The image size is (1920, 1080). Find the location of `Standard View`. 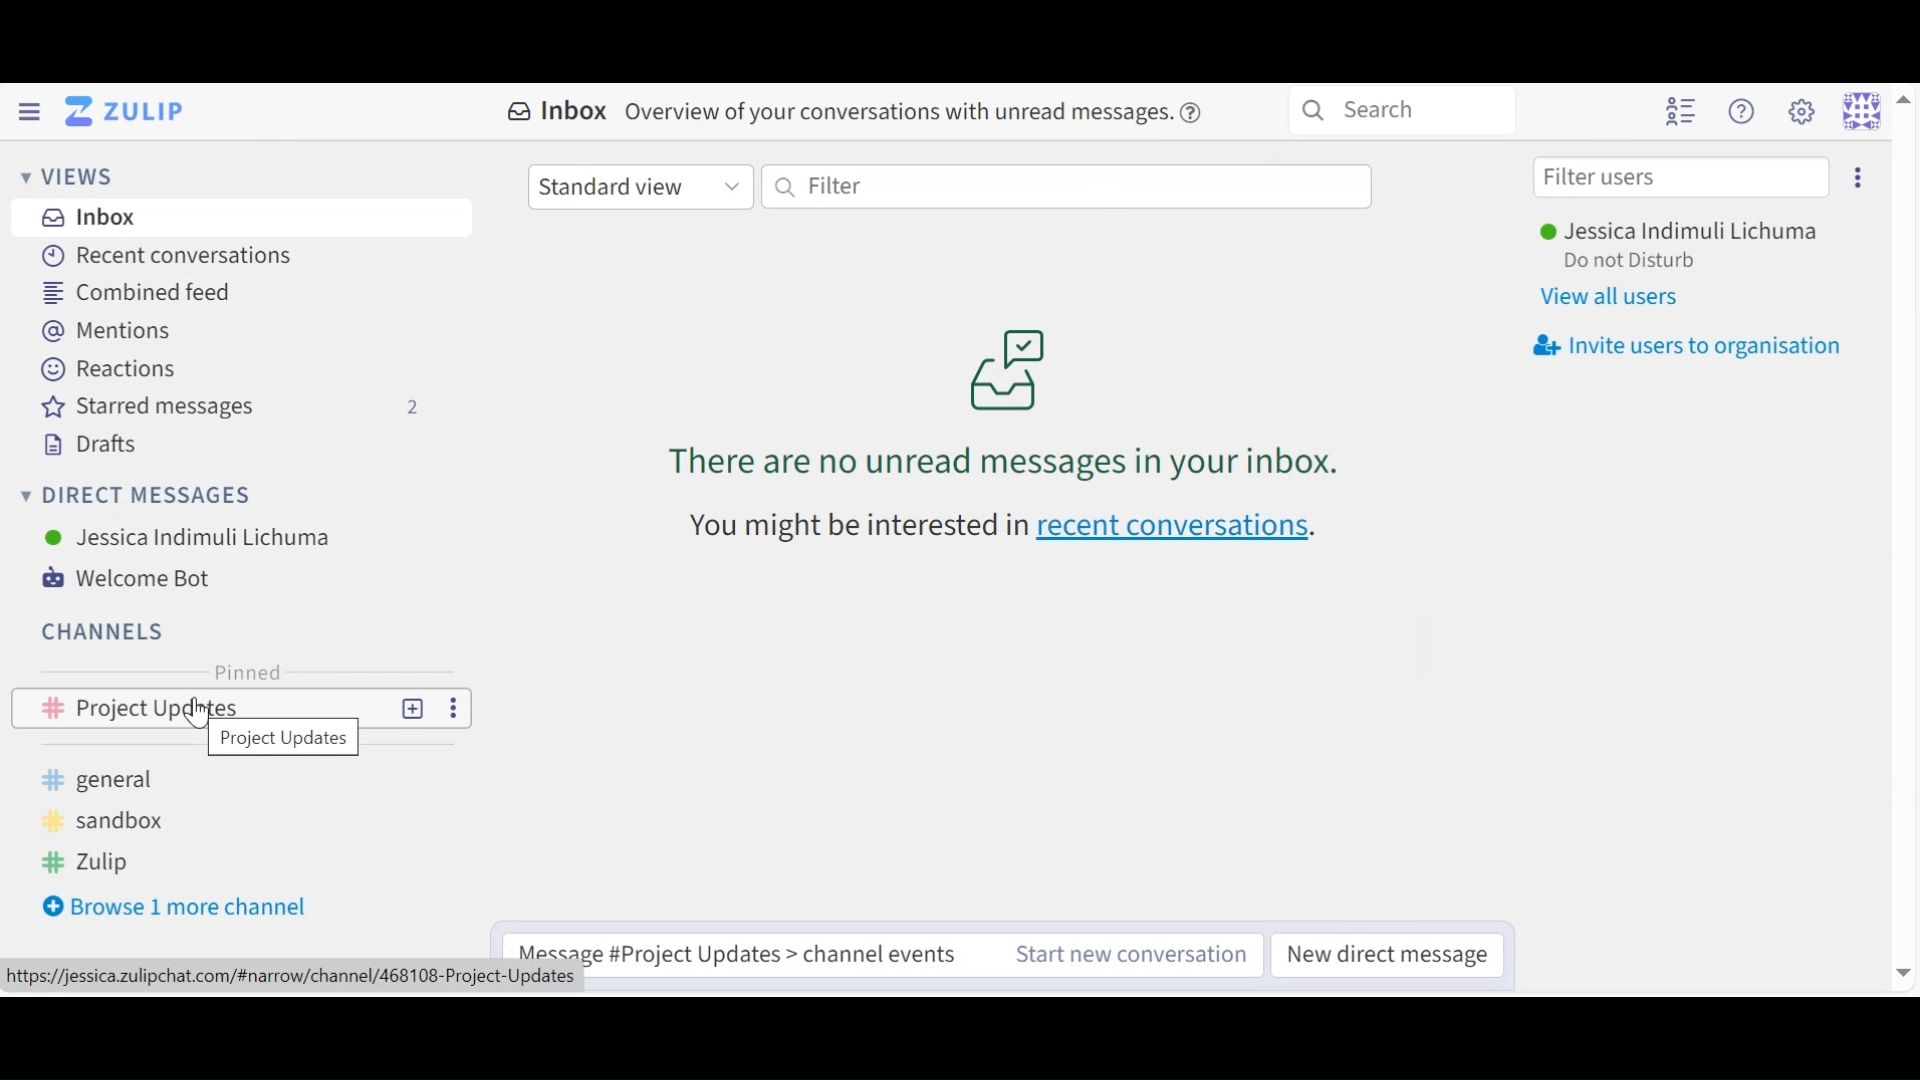

Standard View is located at coordinates (639, 185).